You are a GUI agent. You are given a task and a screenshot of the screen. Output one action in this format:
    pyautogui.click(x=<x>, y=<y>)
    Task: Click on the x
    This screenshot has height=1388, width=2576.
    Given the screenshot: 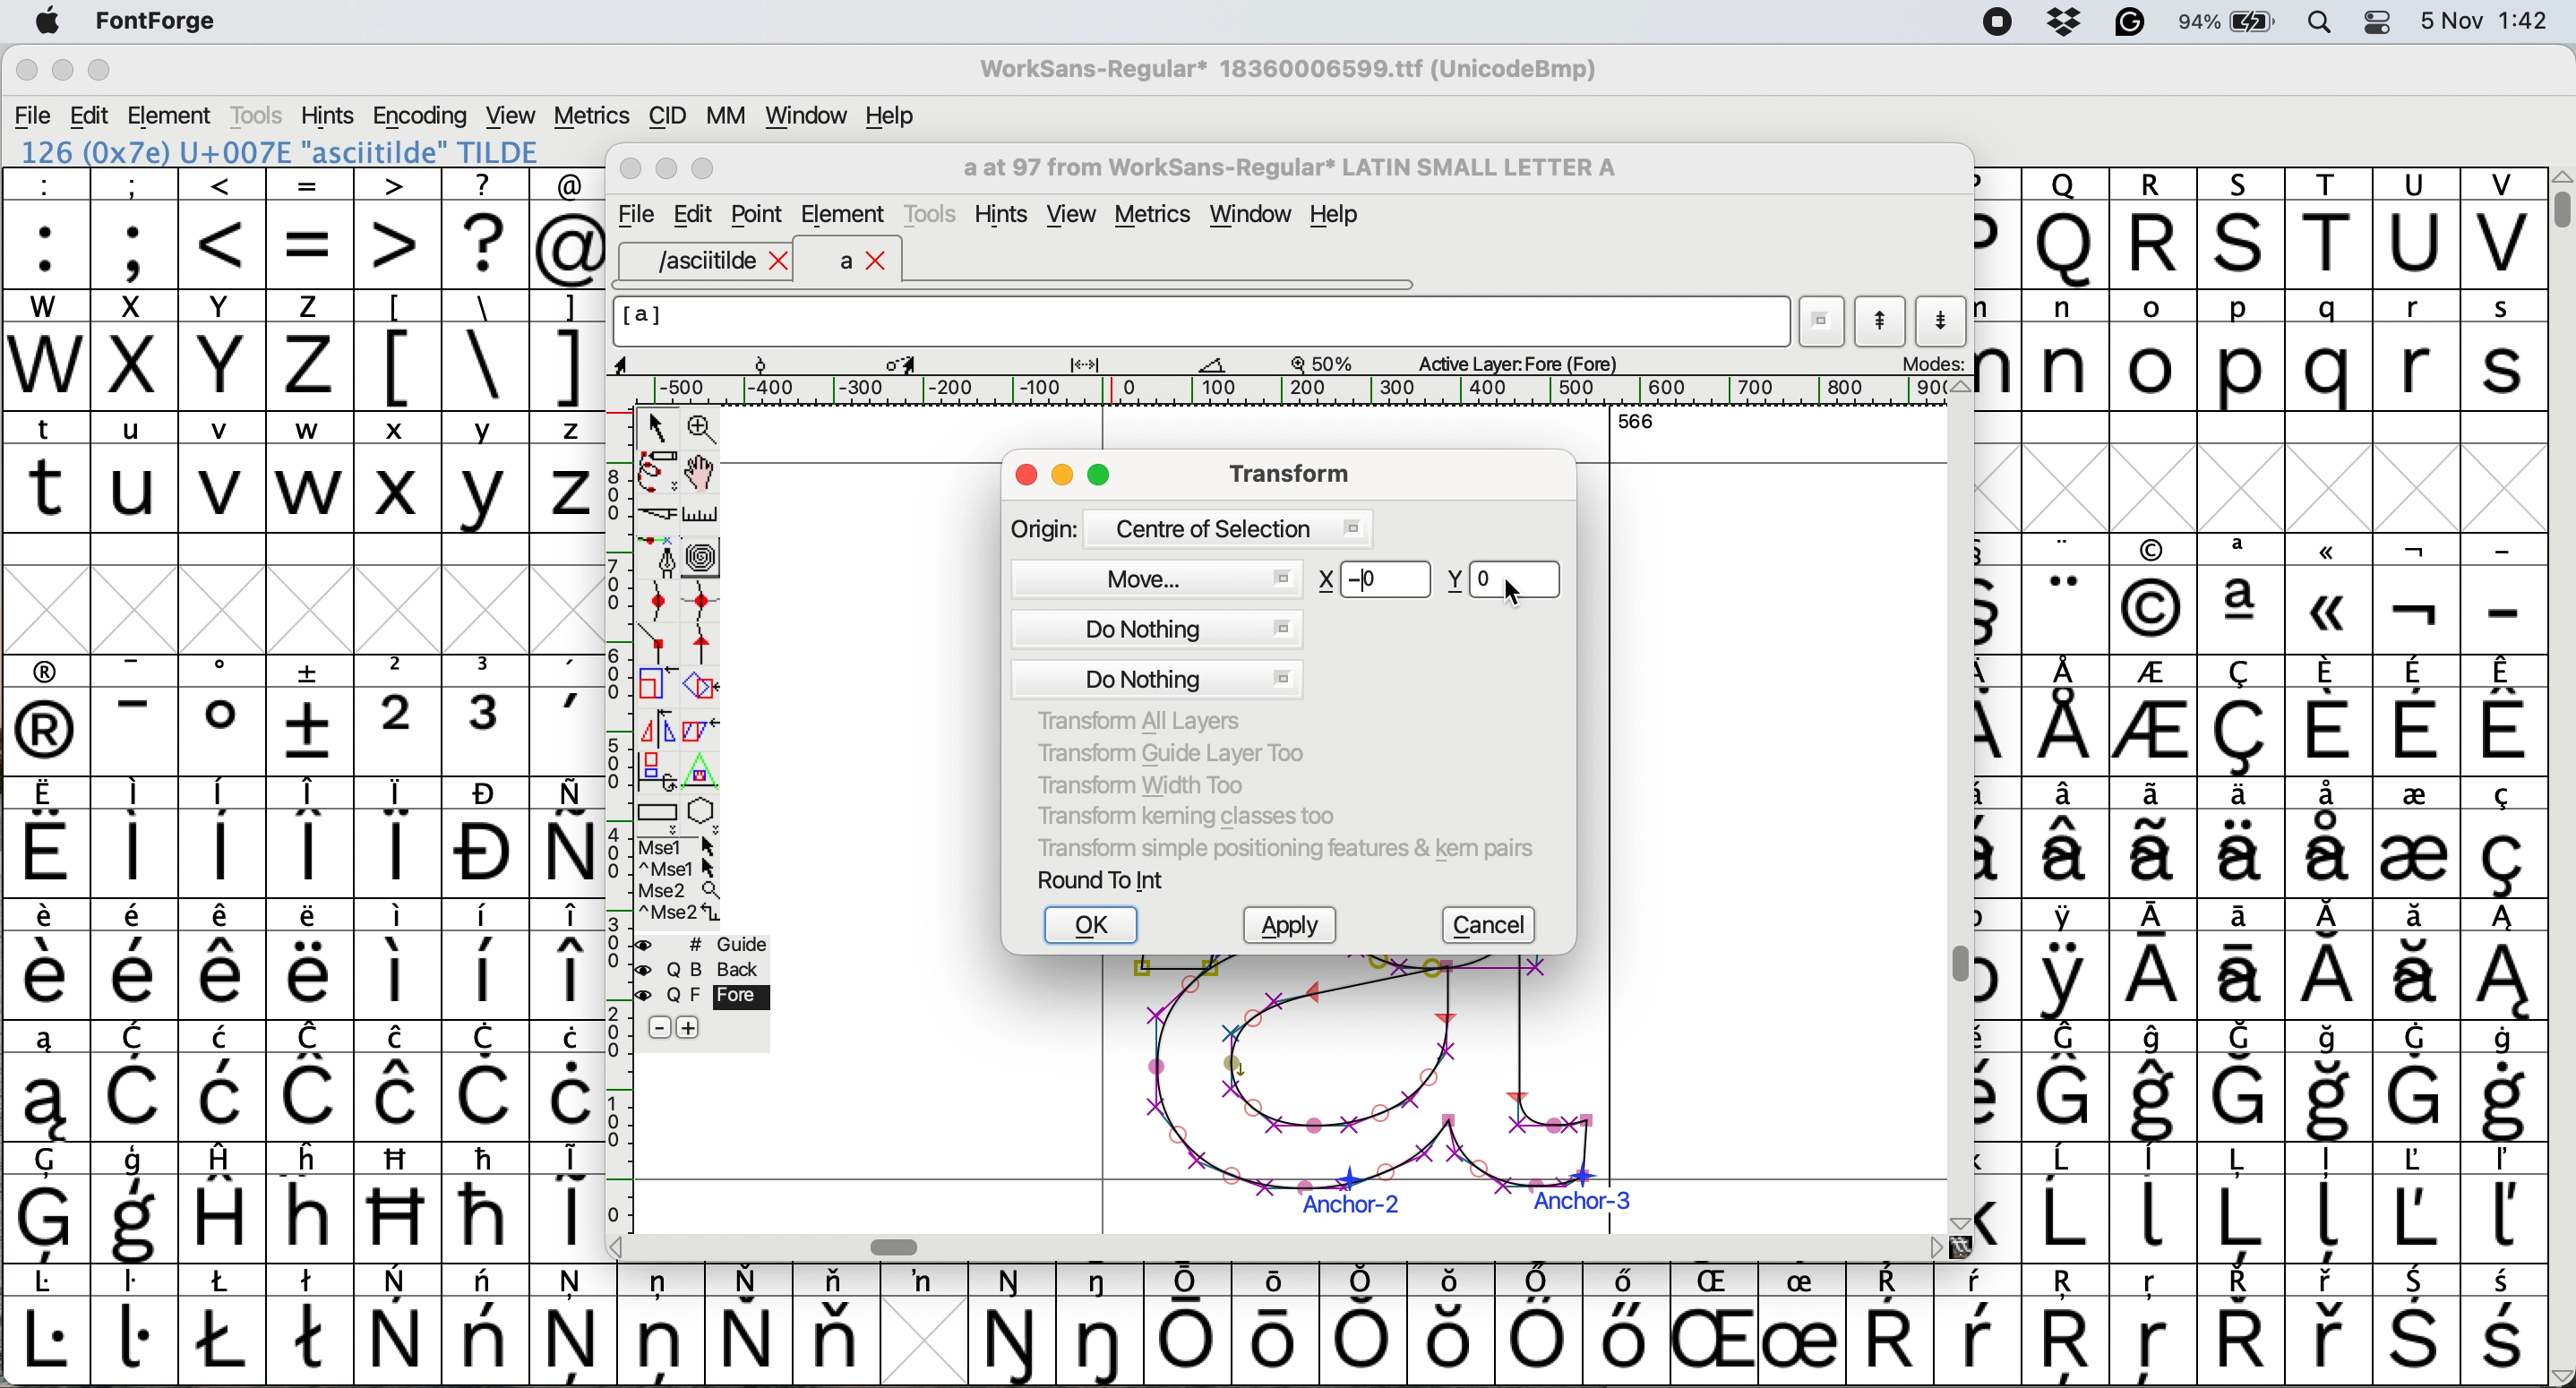 What is the action you would take?
    pyautogui.click(x=397, y=472)
    